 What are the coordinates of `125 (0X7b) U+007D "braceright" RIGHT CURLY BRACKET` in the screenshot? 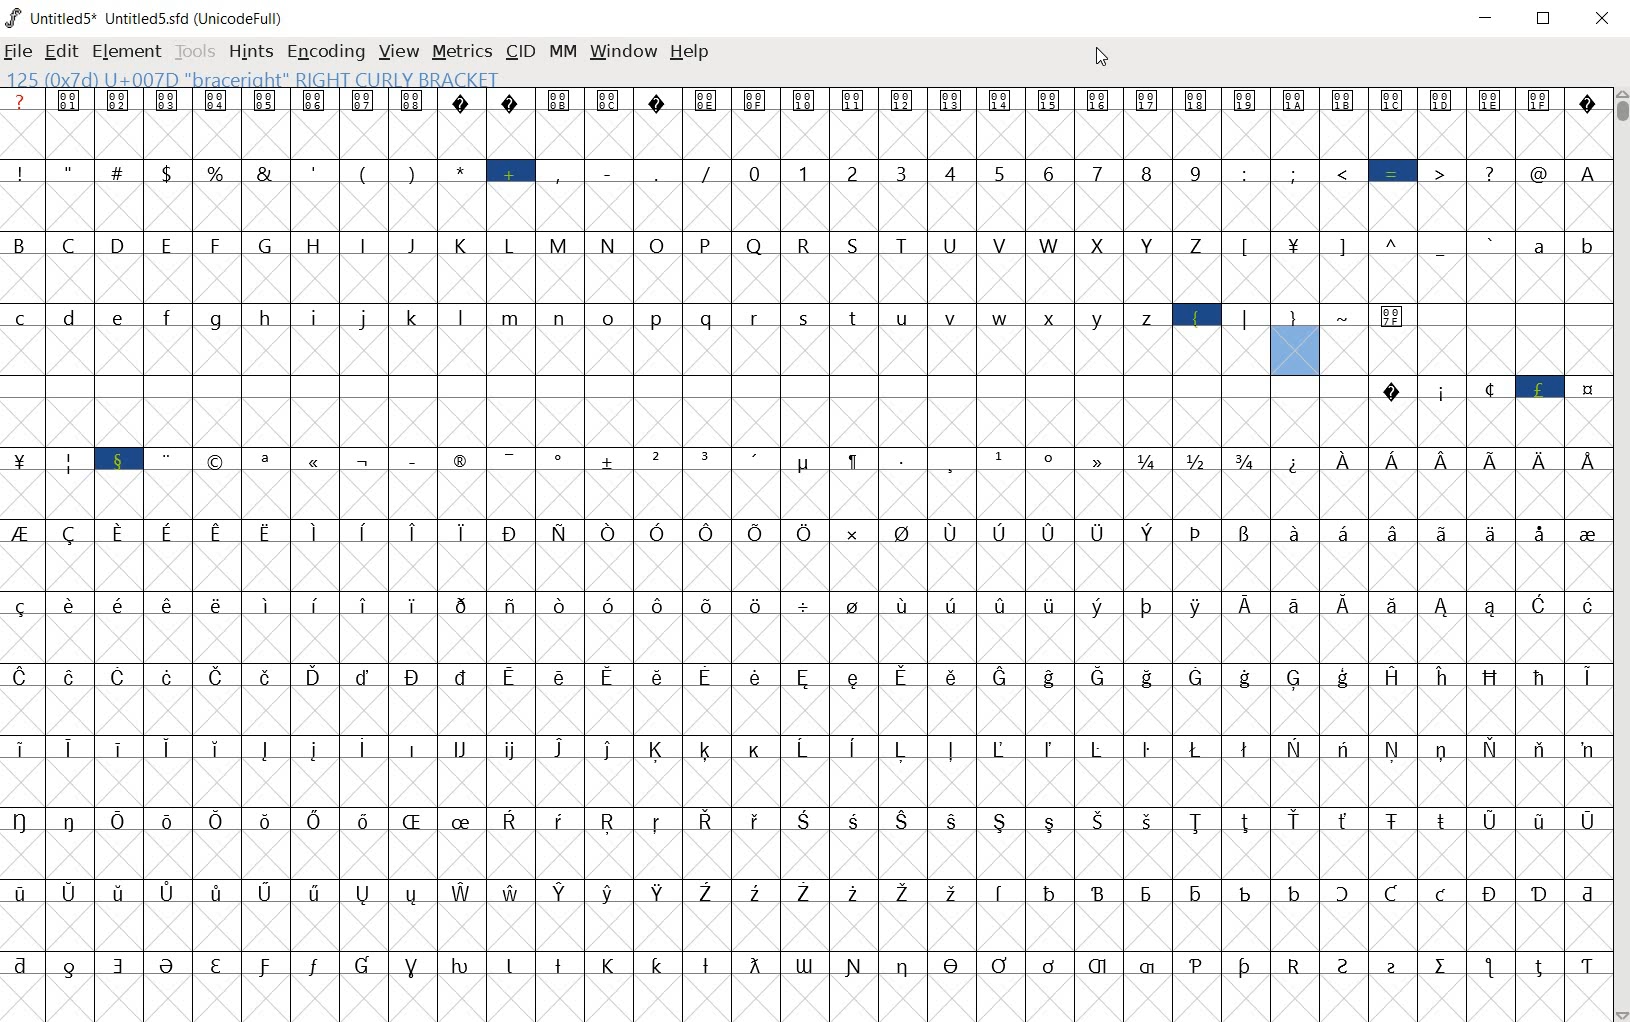 It's located at (258, 78).